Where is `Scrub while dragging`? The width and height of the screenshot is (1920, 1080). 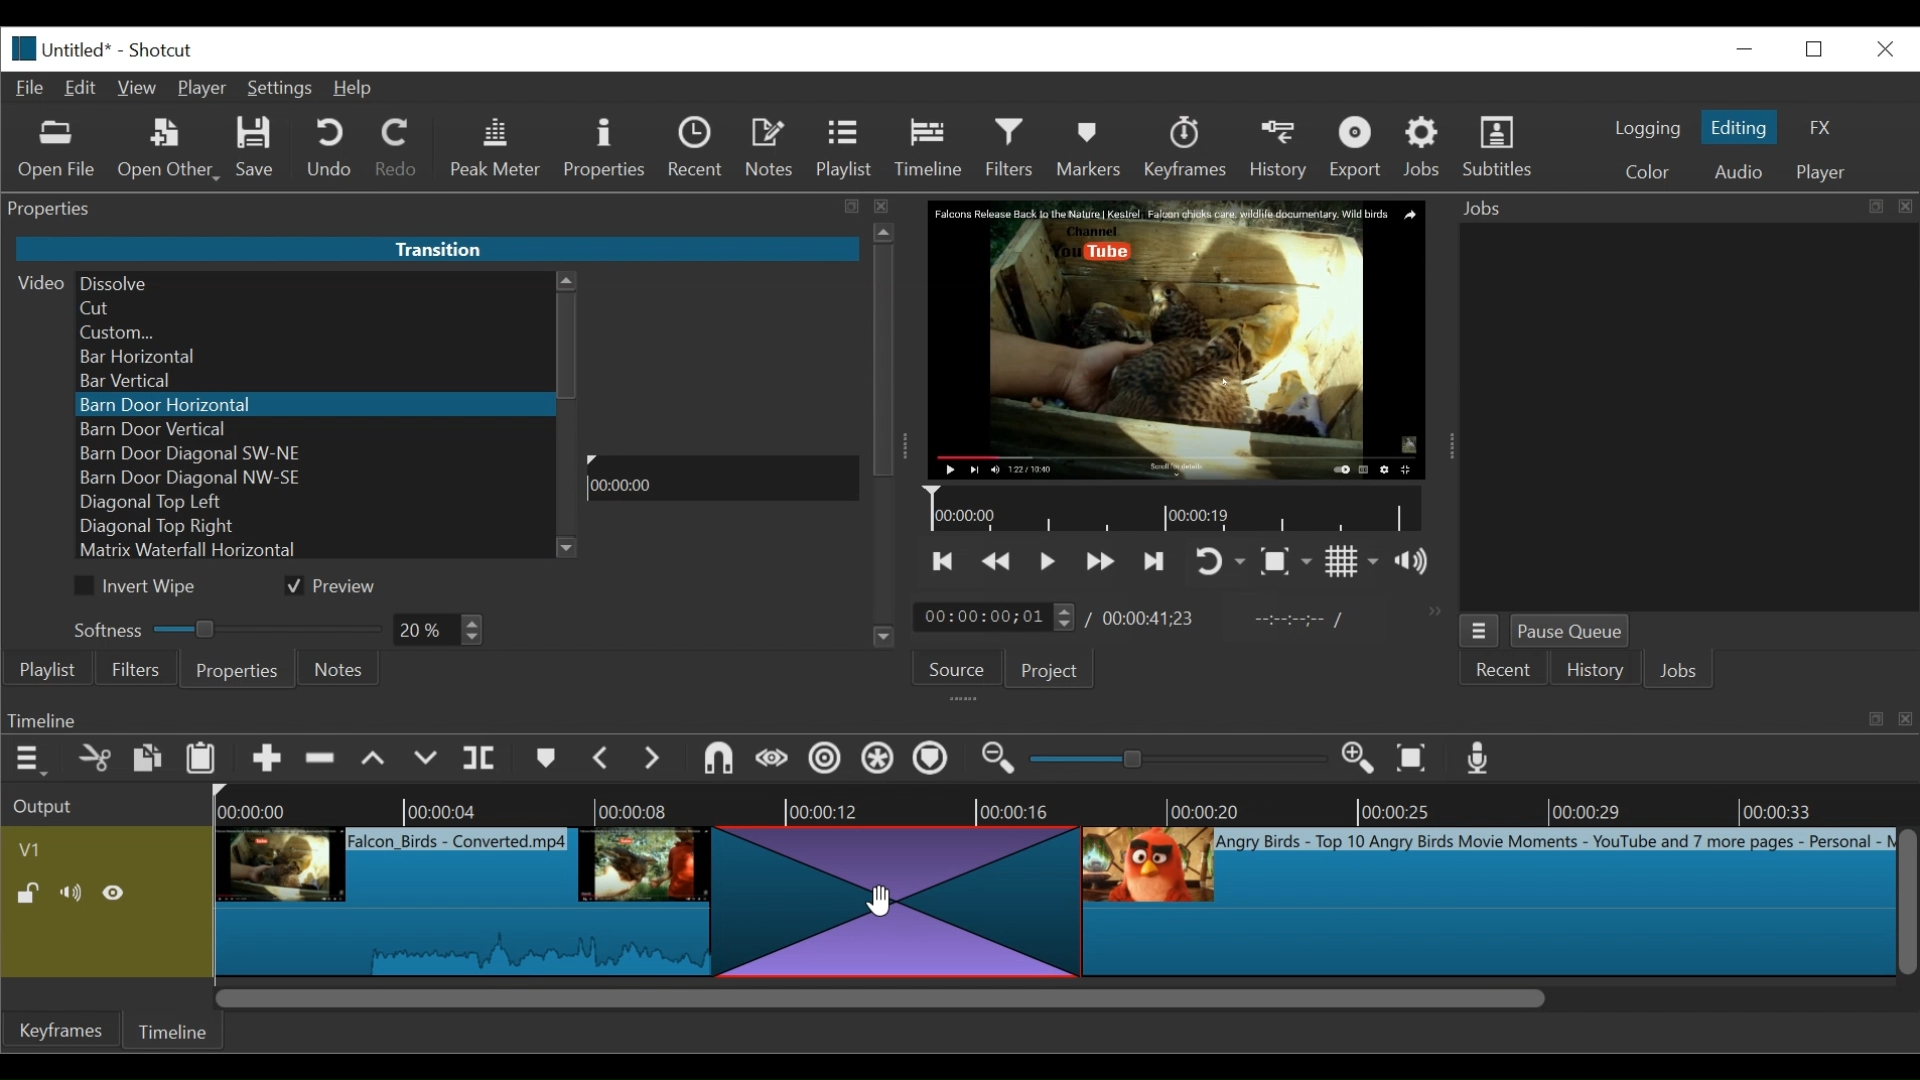
Scrub while dragging is located at coordinates (771, 757).